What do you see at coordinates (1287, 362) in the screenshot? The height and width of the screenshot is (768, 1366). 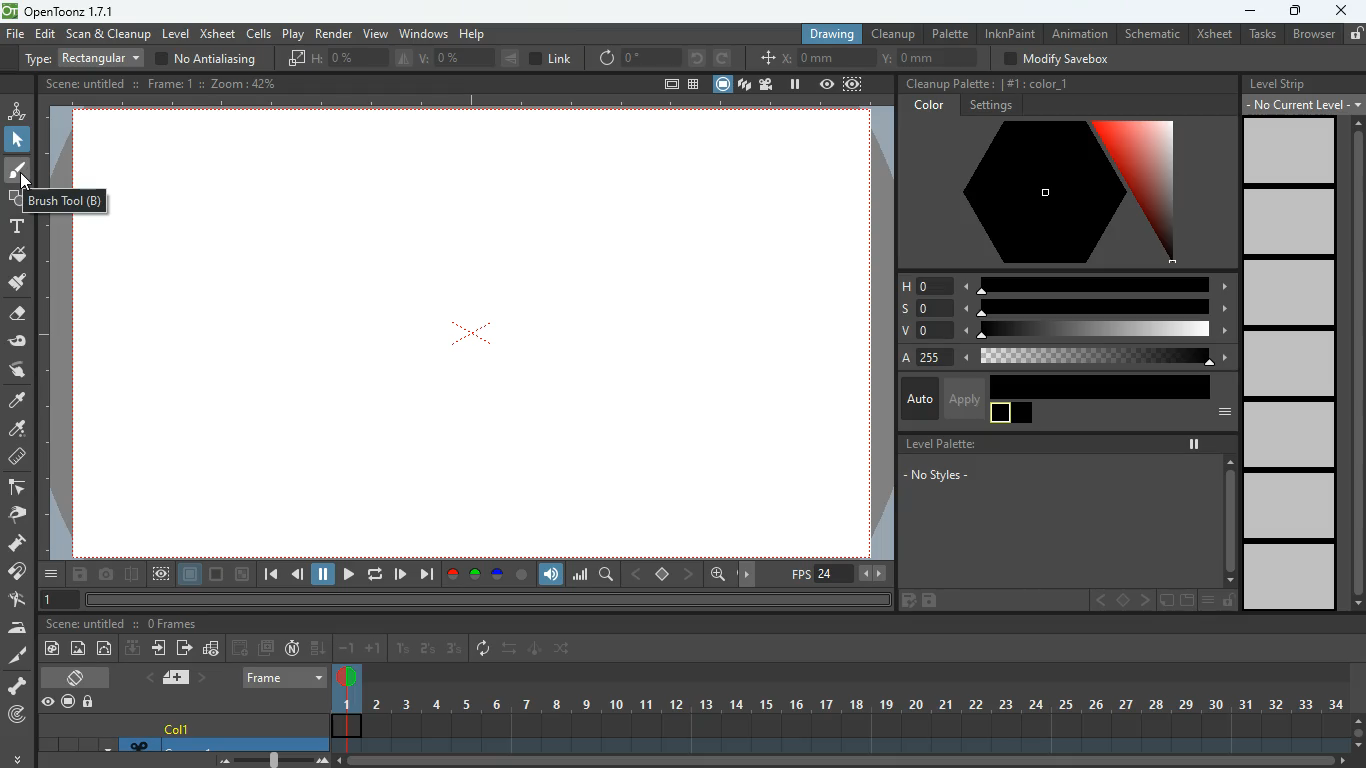 I see `level` at bounding box center [1287, 362].